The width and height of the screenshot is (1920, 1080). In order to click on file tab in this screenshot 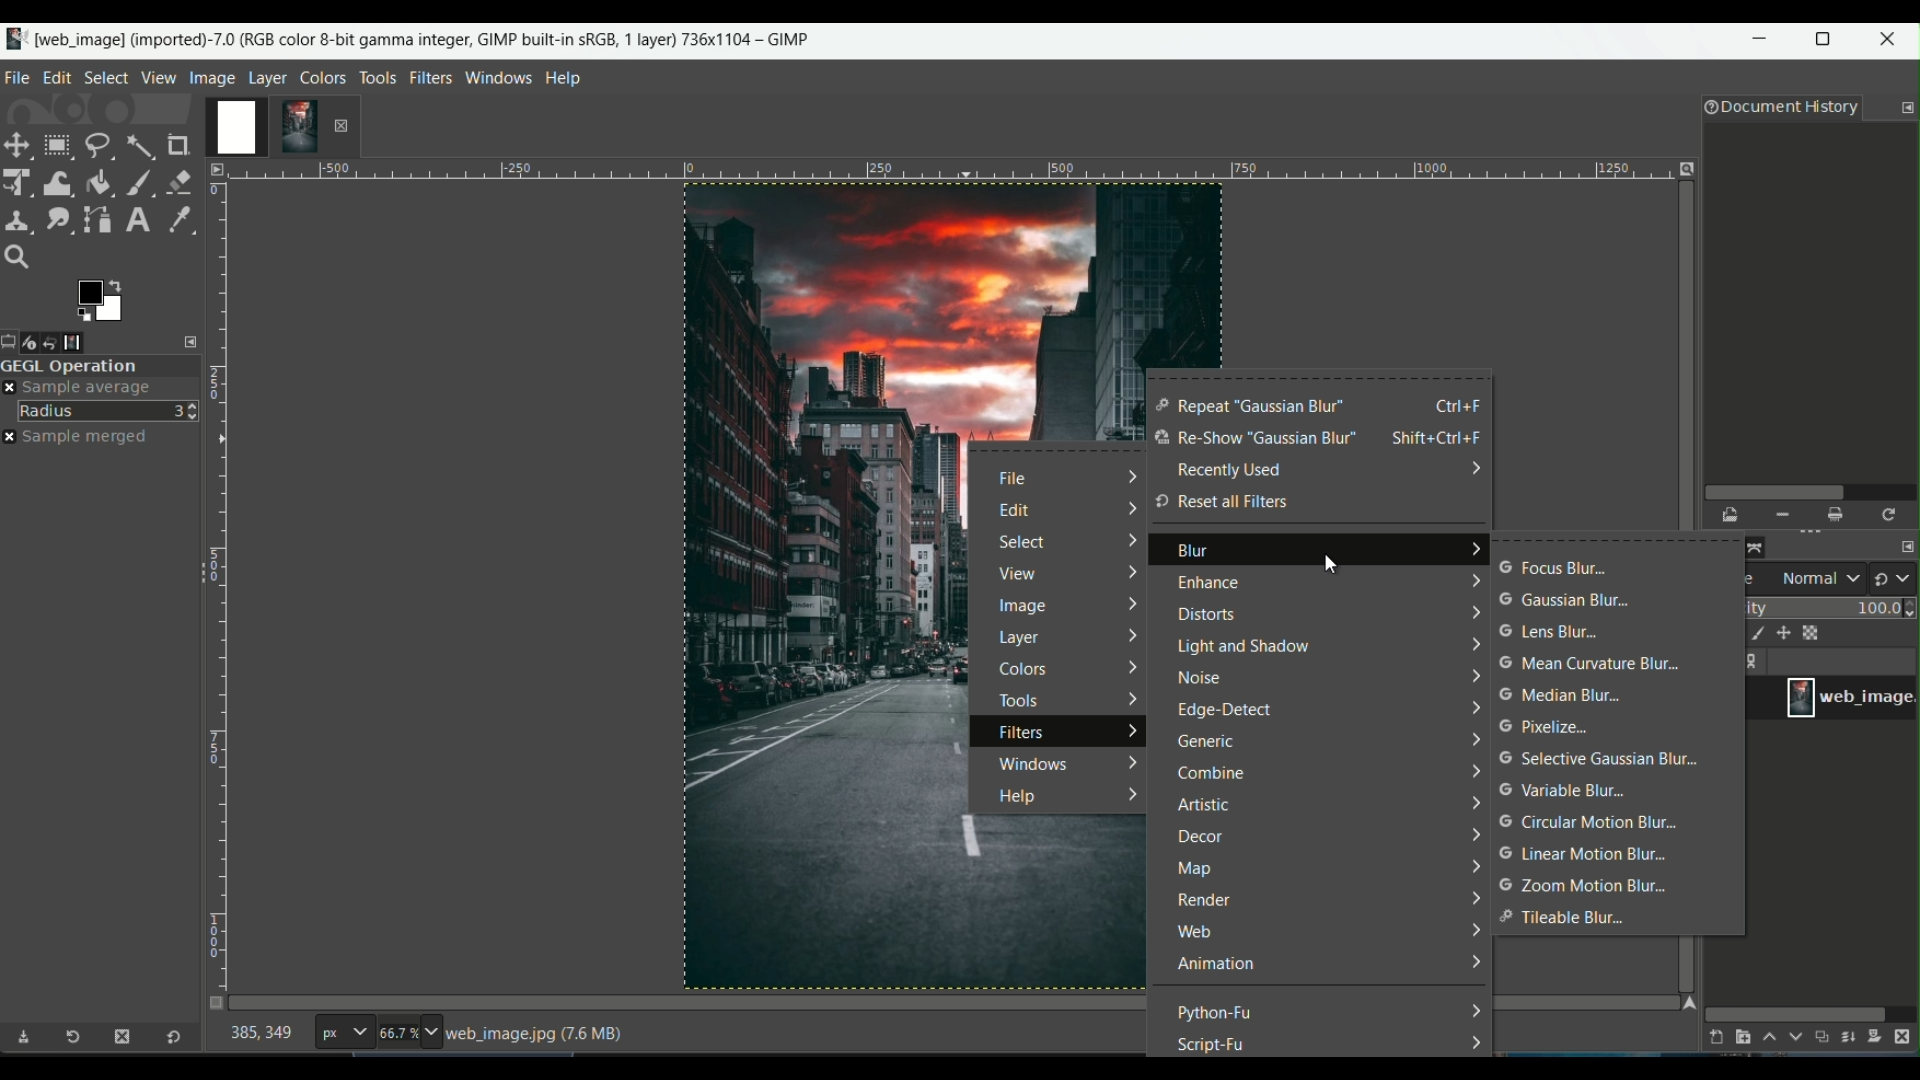, I will do `click(18, 75)`.